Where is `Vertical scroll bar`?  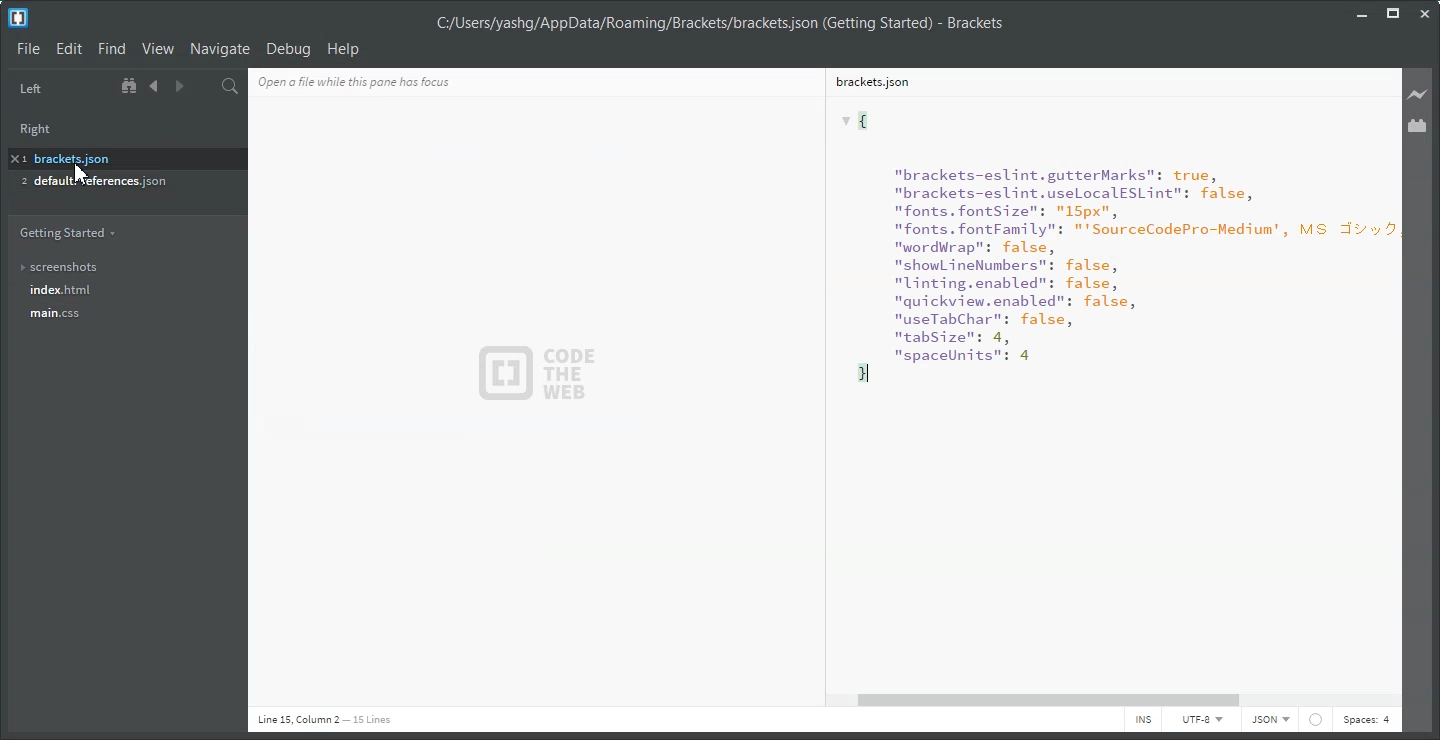 Vertical scroll bar is located at coordinates (1395, 378).